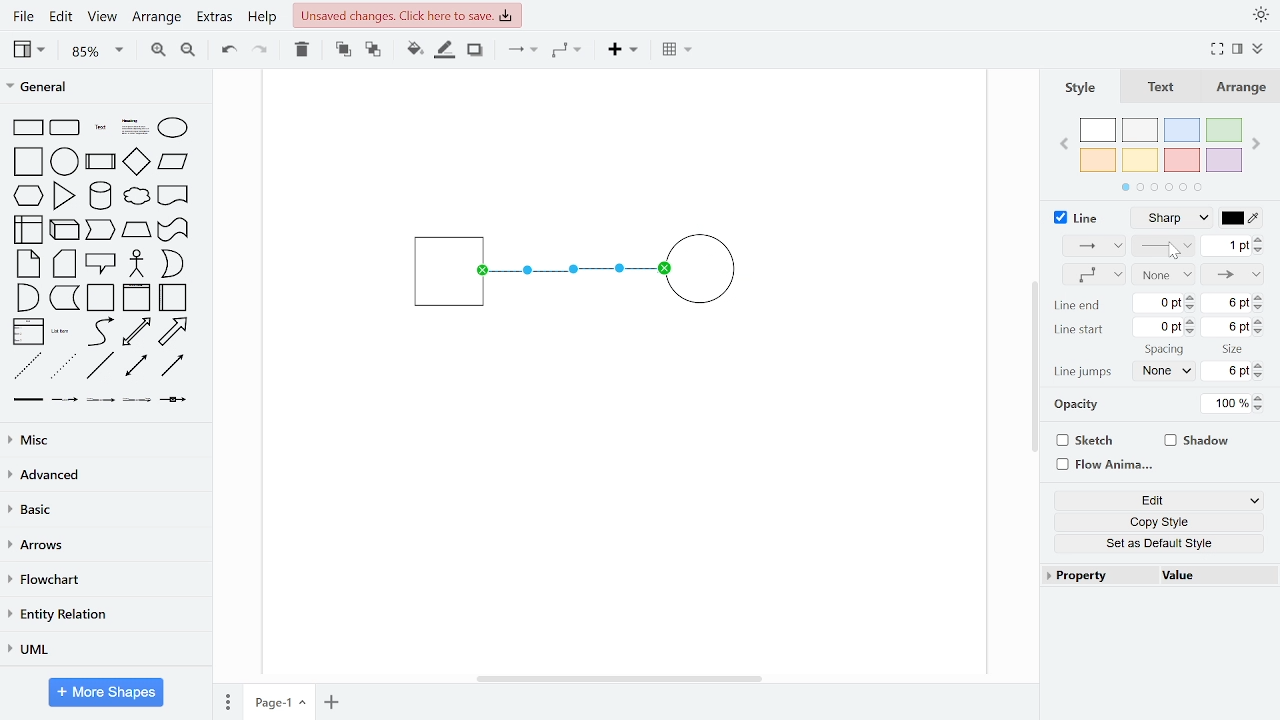  I want to click on tape, so click(171, 230).